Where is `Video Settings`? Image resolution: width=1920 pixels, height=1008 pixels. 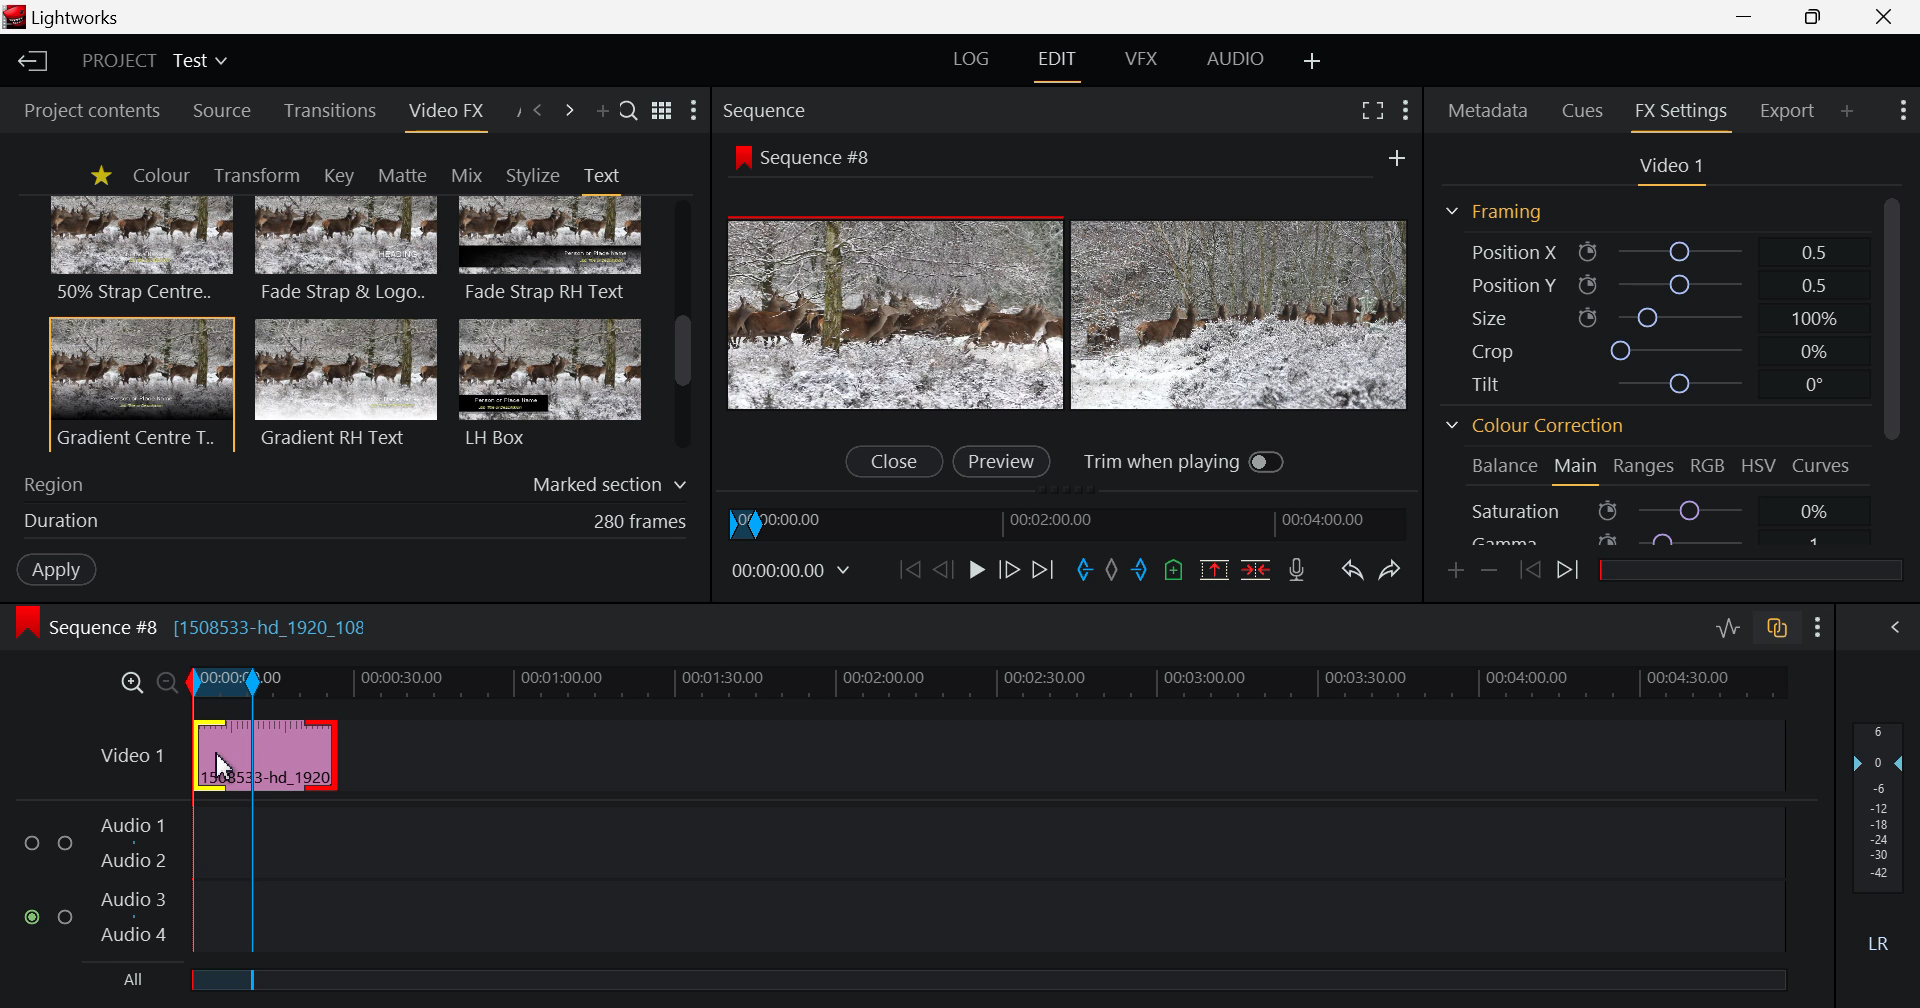 Video Settings is located at coordinates (1672, 167).